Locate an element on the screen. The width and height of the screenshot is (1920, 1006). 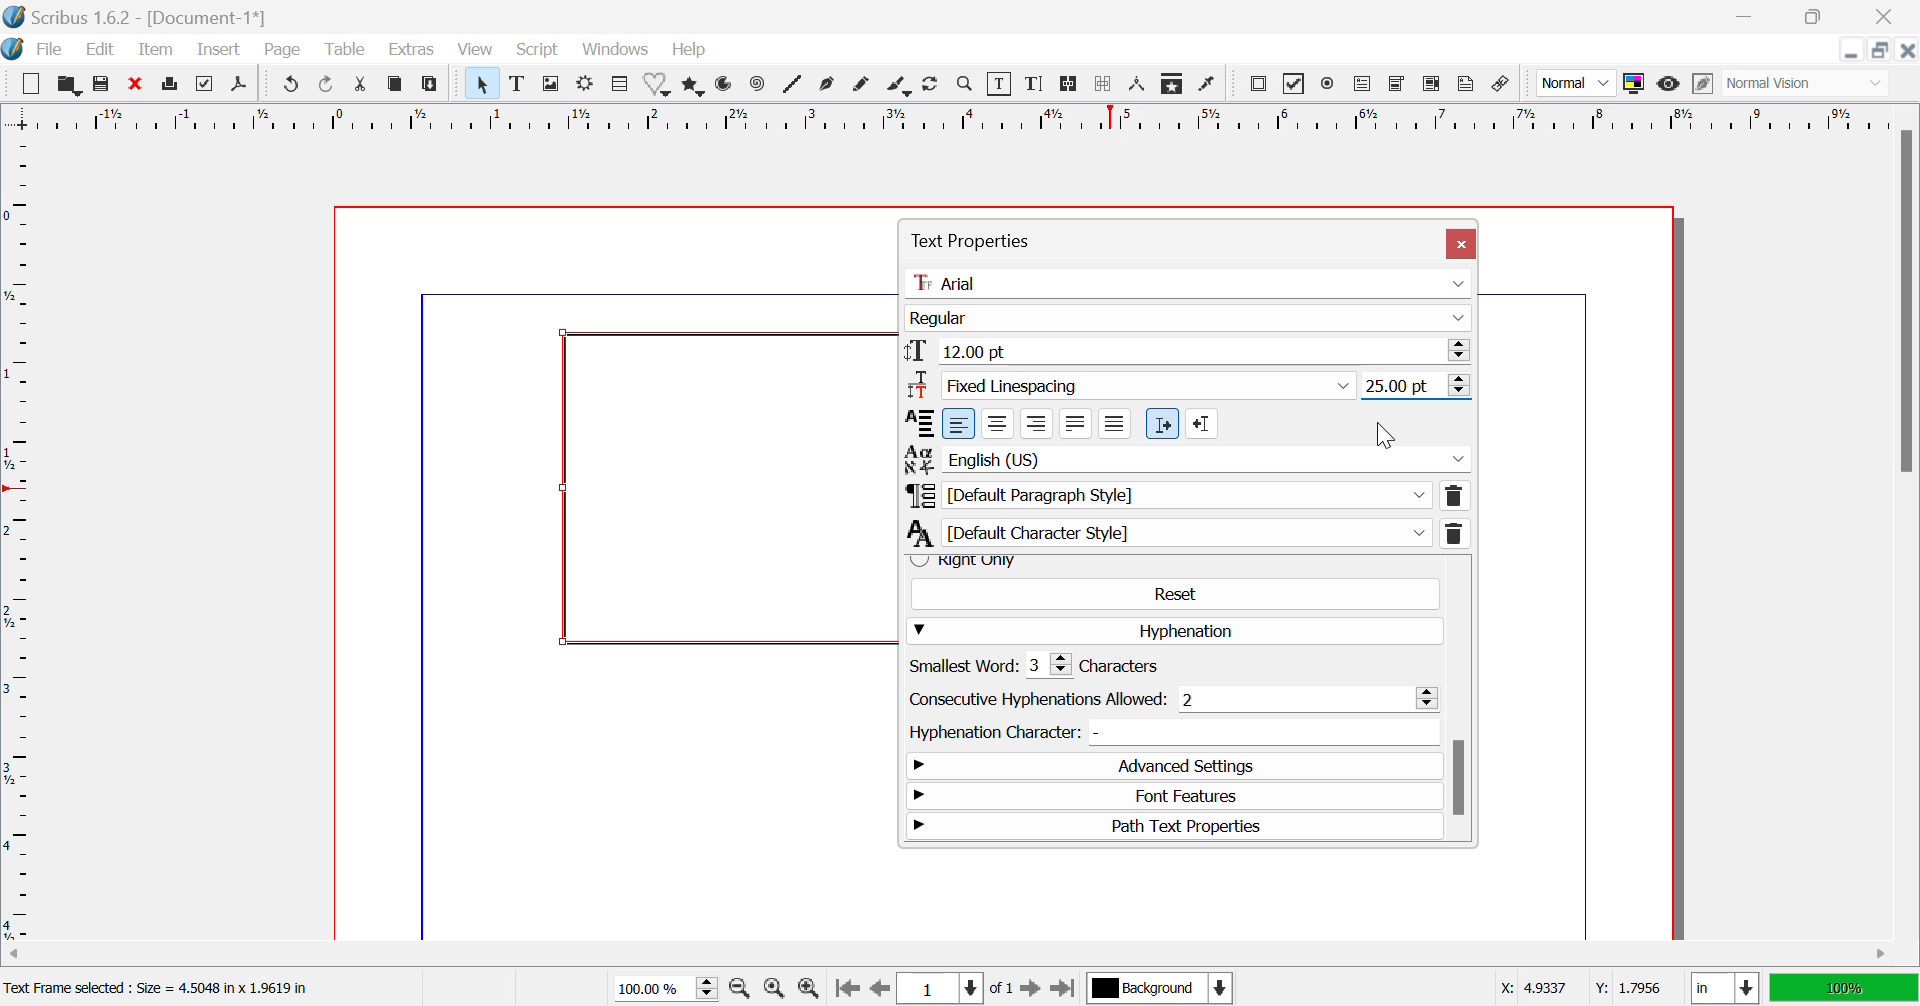
Previous Page is located at coordinates (878, 989).